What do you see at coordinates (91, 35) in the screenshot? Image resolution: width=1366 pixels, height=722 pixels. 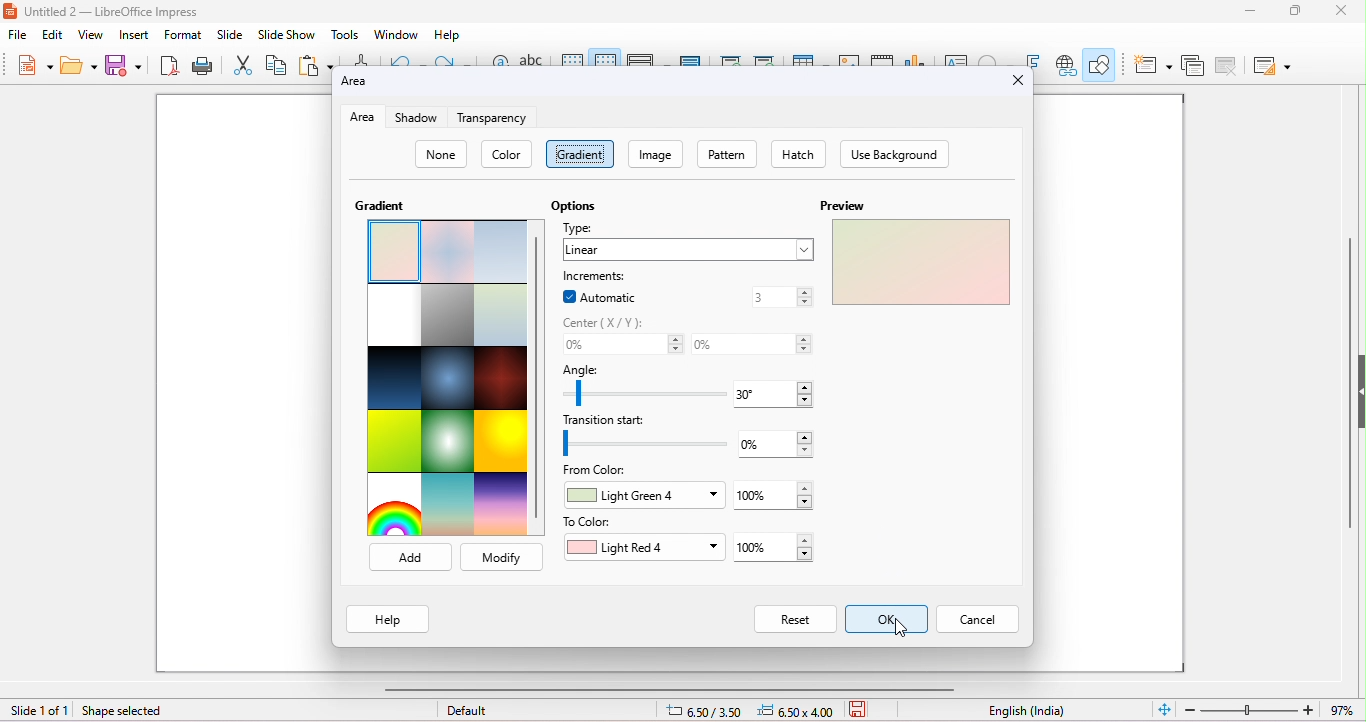 I see `view` at bounding box center [91, 35].